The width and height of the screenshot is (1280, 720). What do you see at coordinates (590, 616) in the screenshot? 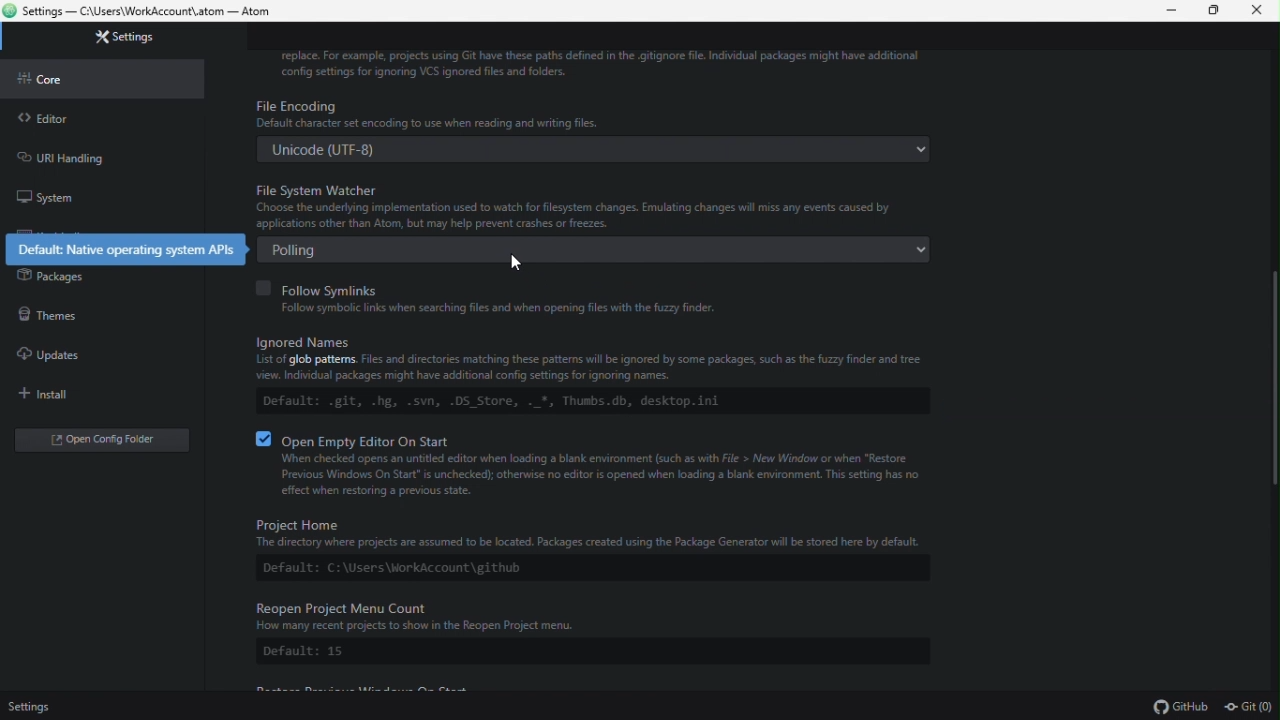
I see `Reopen Project Menu Count How many recent projects to show in the Reopen Project menu.` at bounding box center [590, 616].